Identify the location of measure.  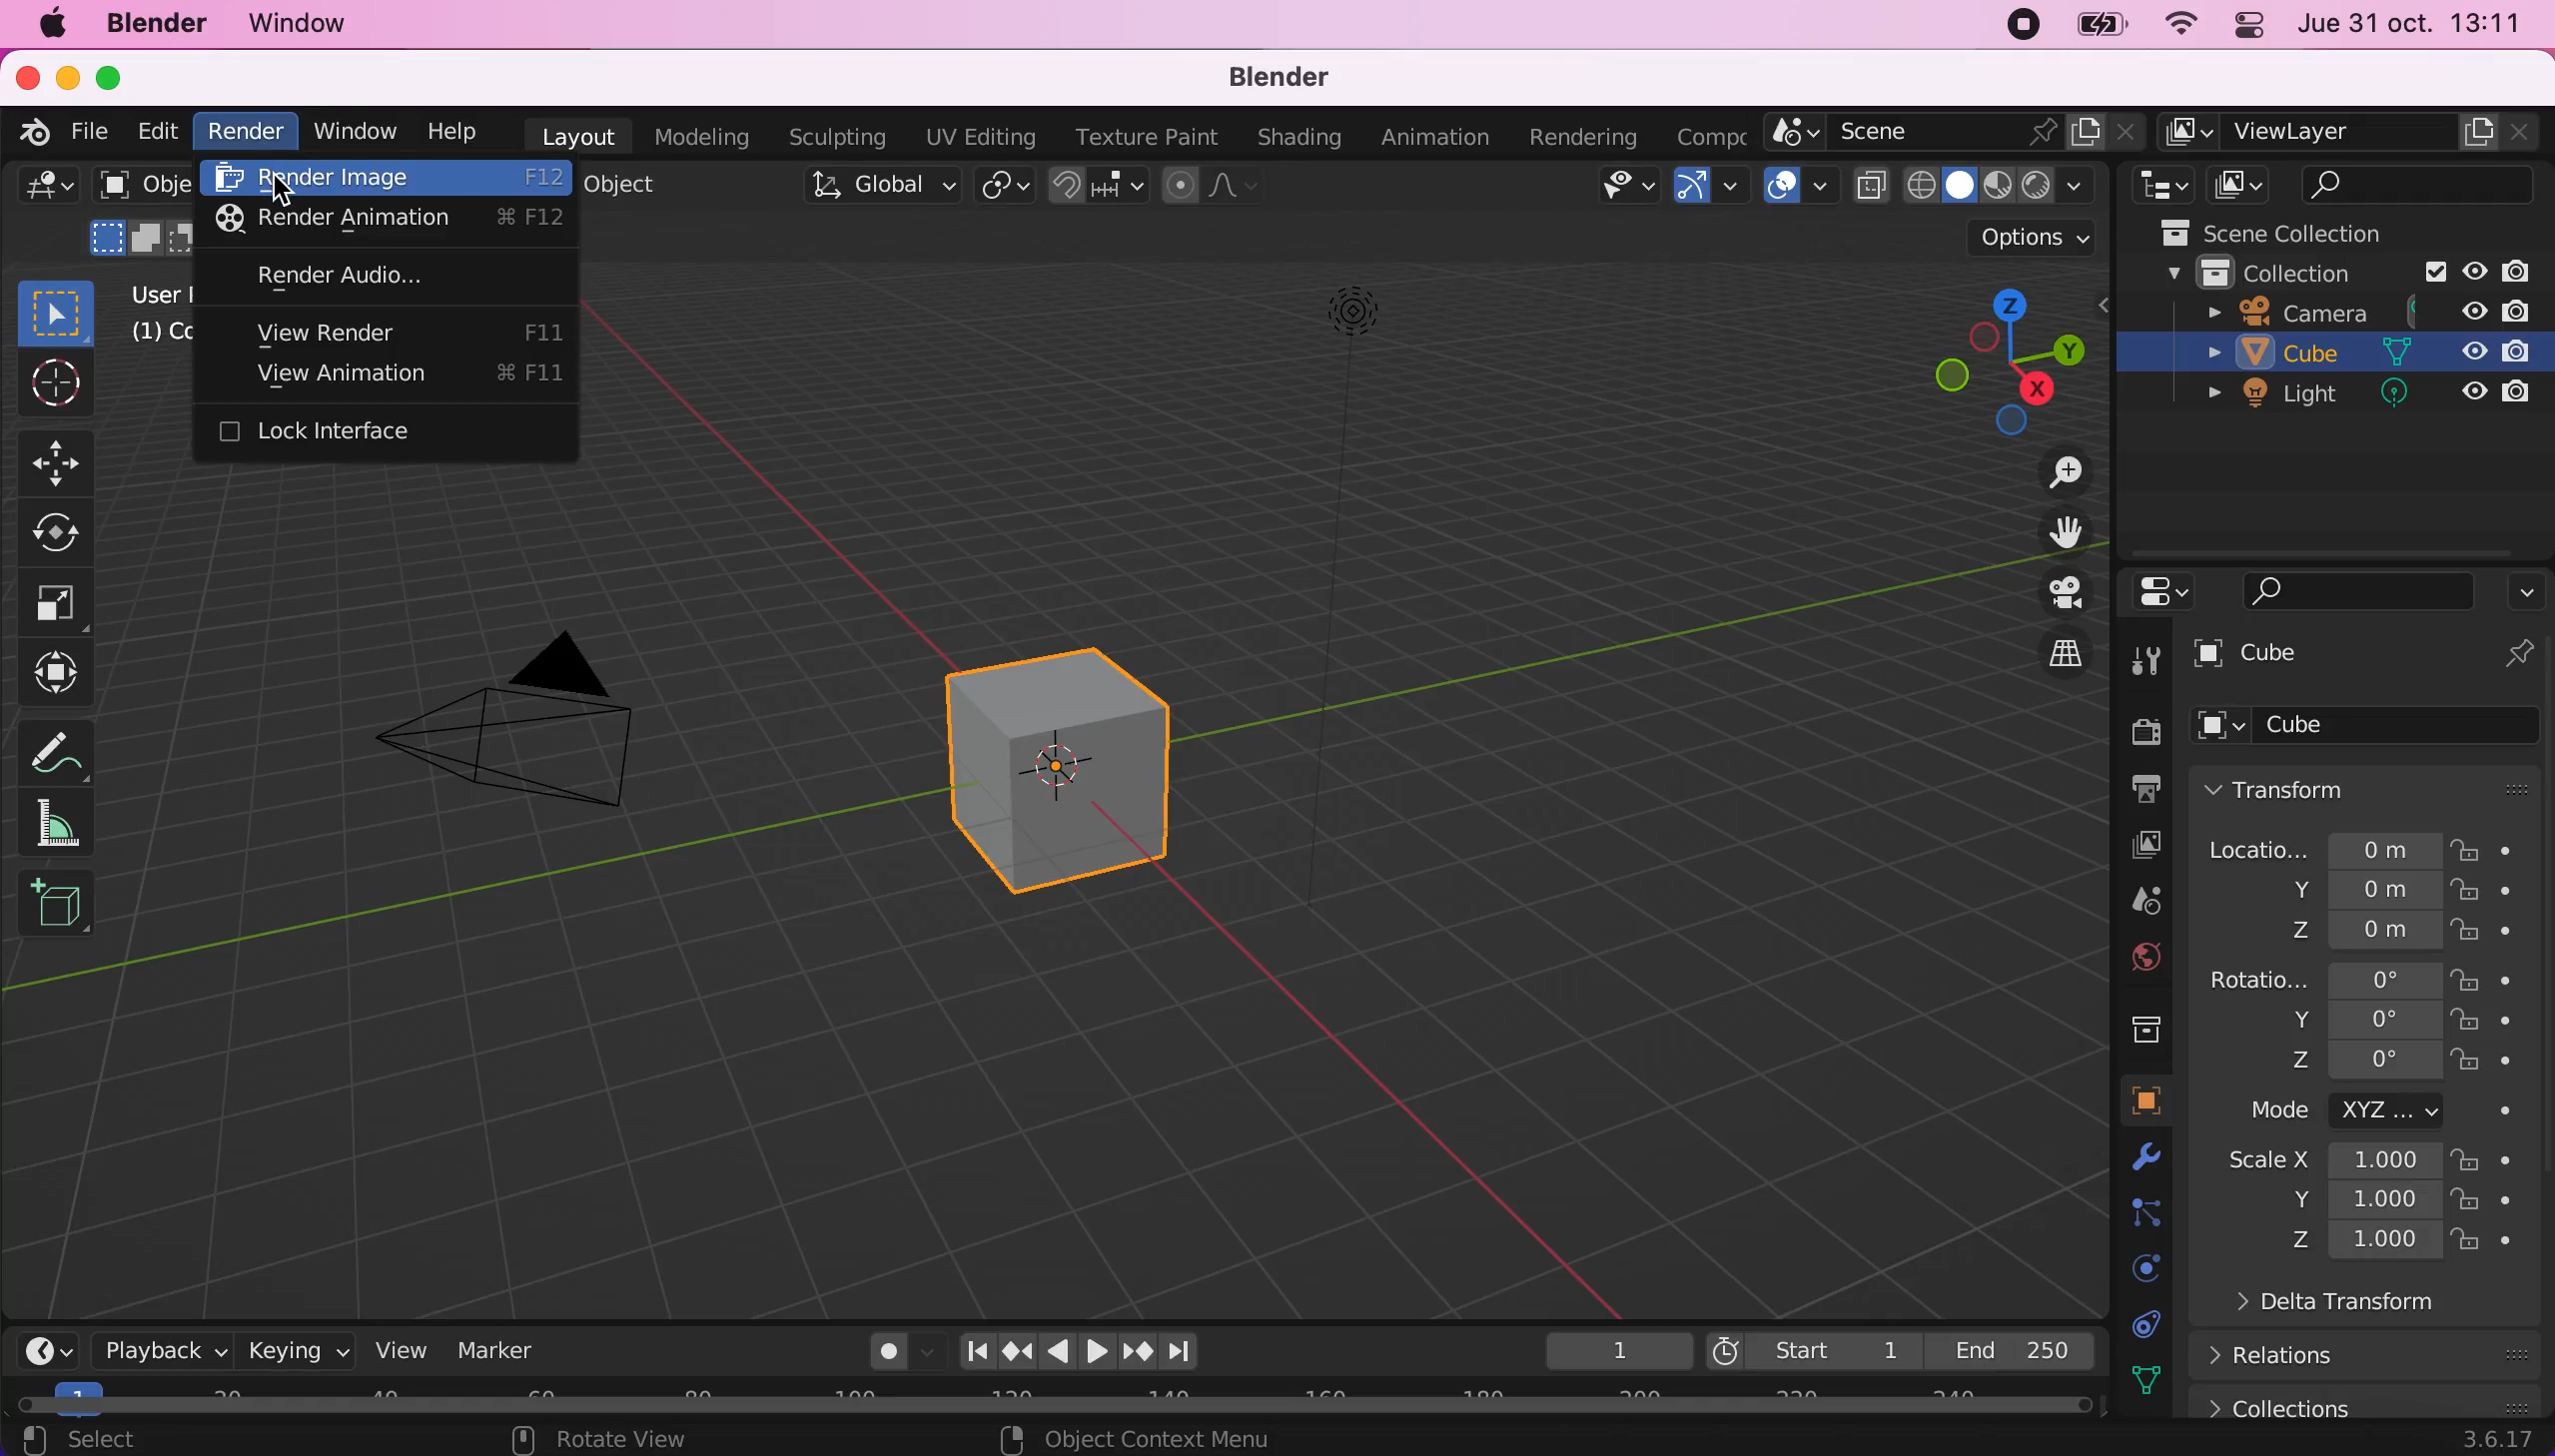
(64, 829).